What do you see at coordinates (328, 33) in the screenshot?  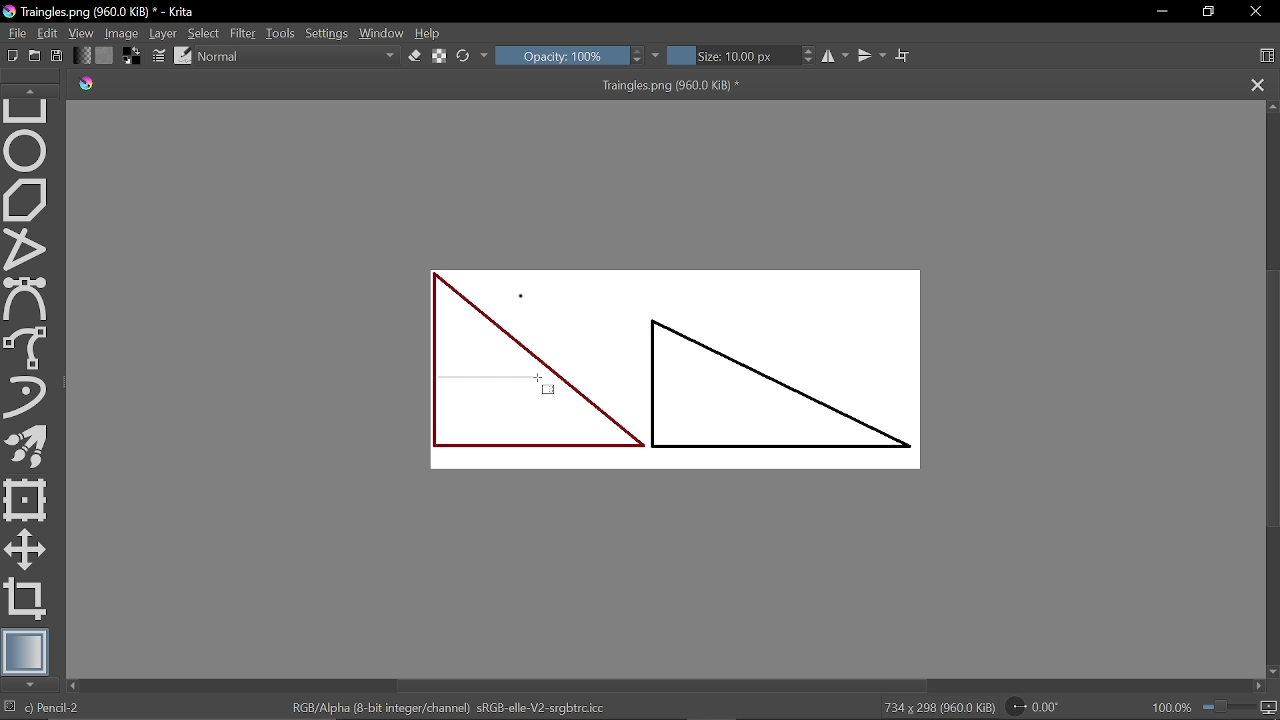 I see `Settings` at bounding box center [328, 33].